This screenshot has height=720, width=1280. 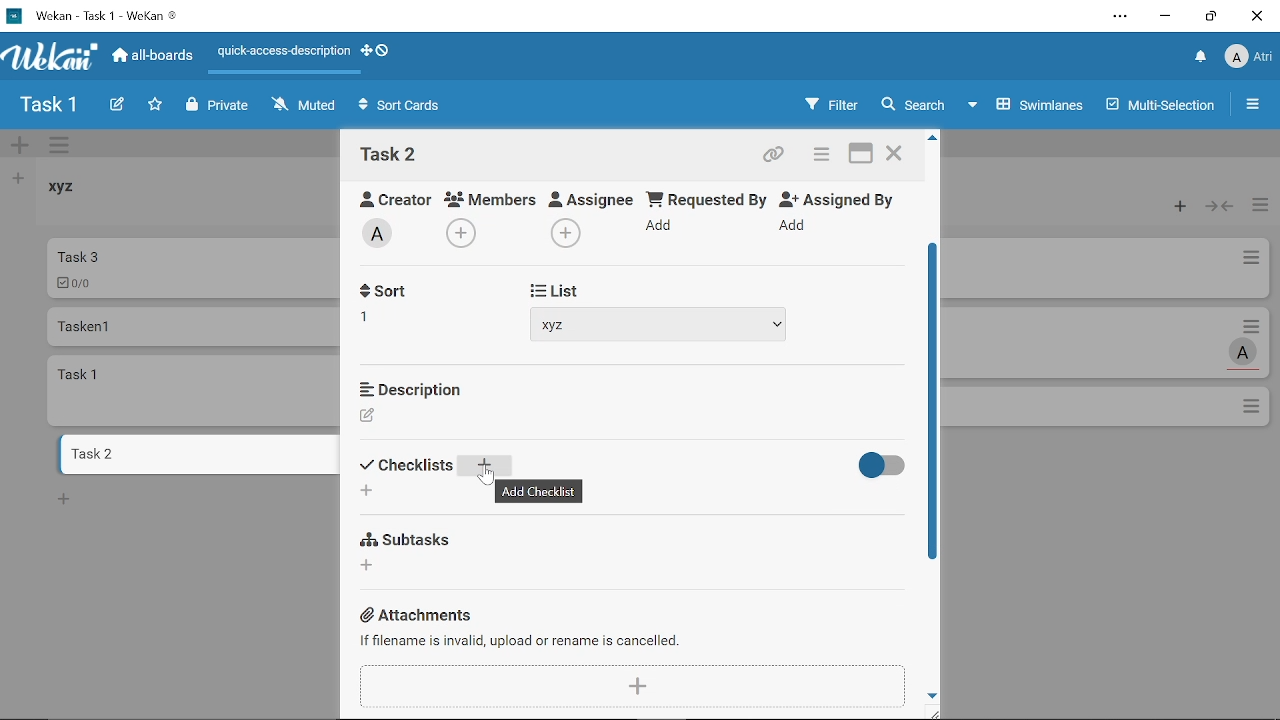 What do you see at coordinates (376, 321) in the screenshot?
I see `Add recieved date` at bounding box center [376, 321].